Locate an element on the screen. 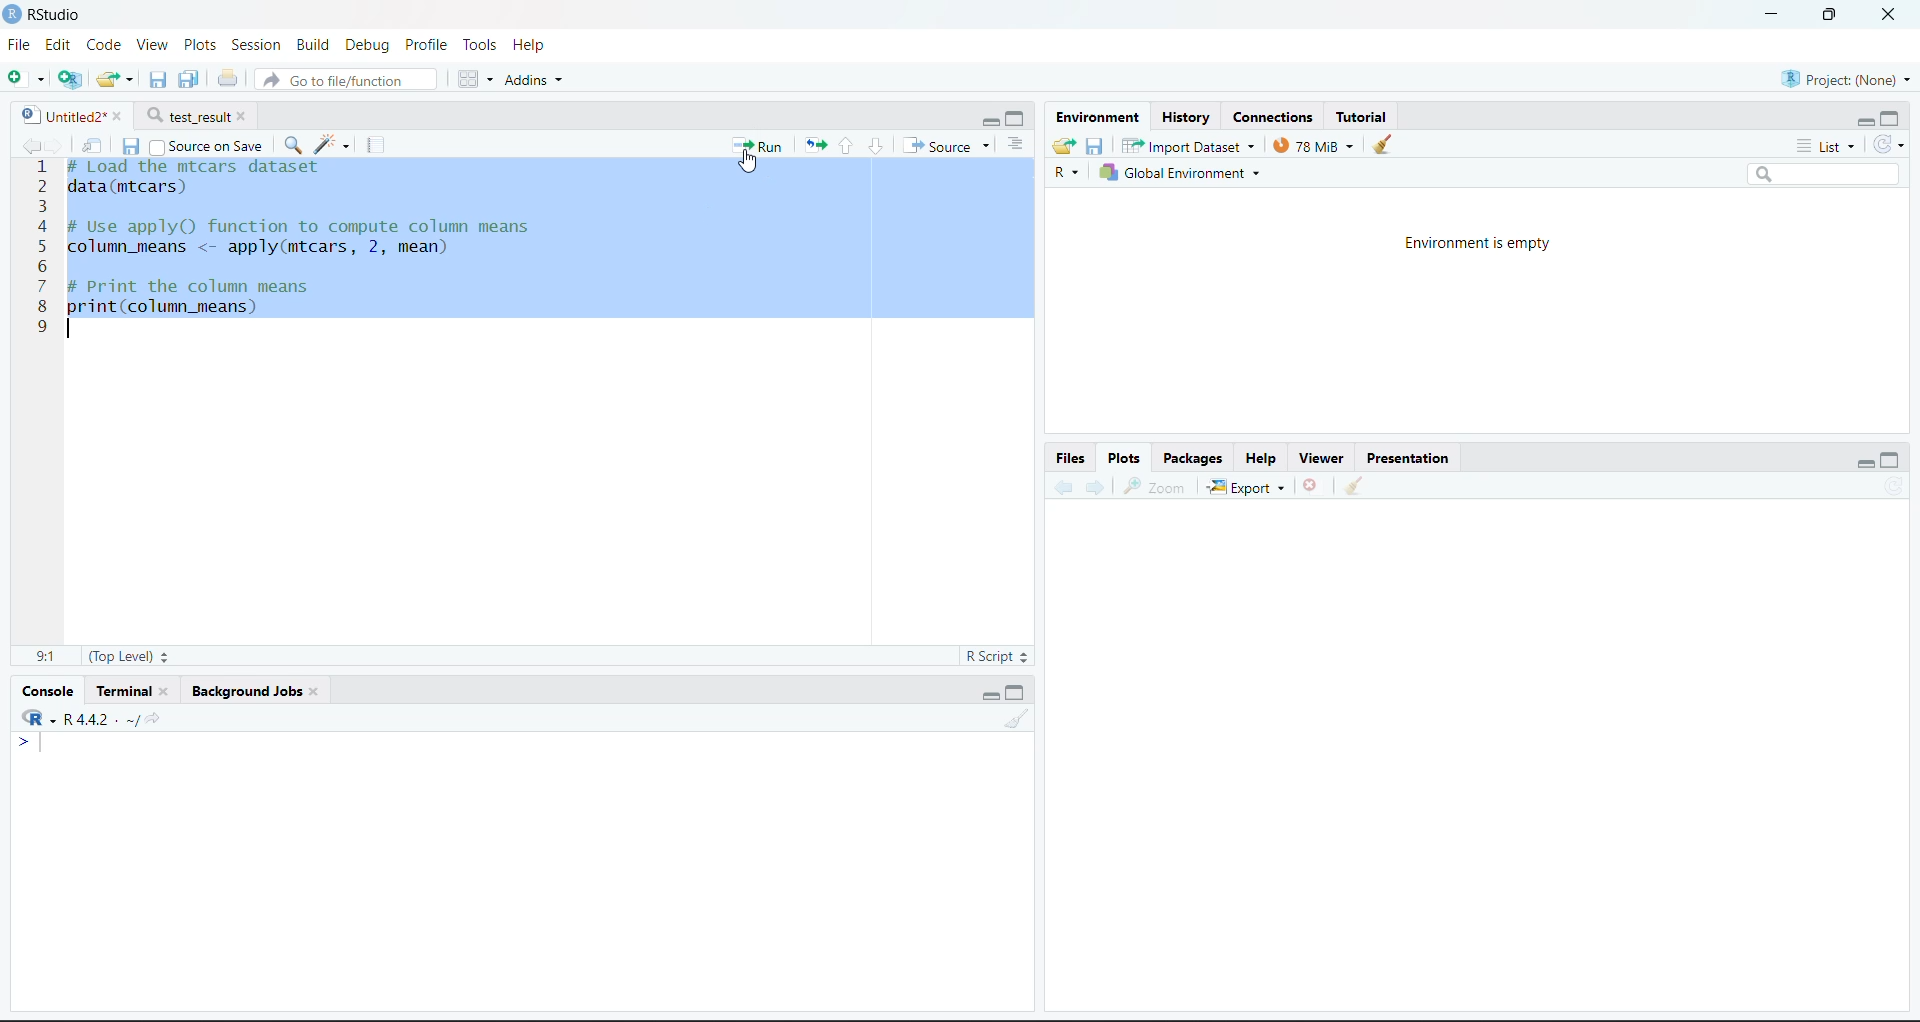  test_result* is located at coordinates (200, 115).